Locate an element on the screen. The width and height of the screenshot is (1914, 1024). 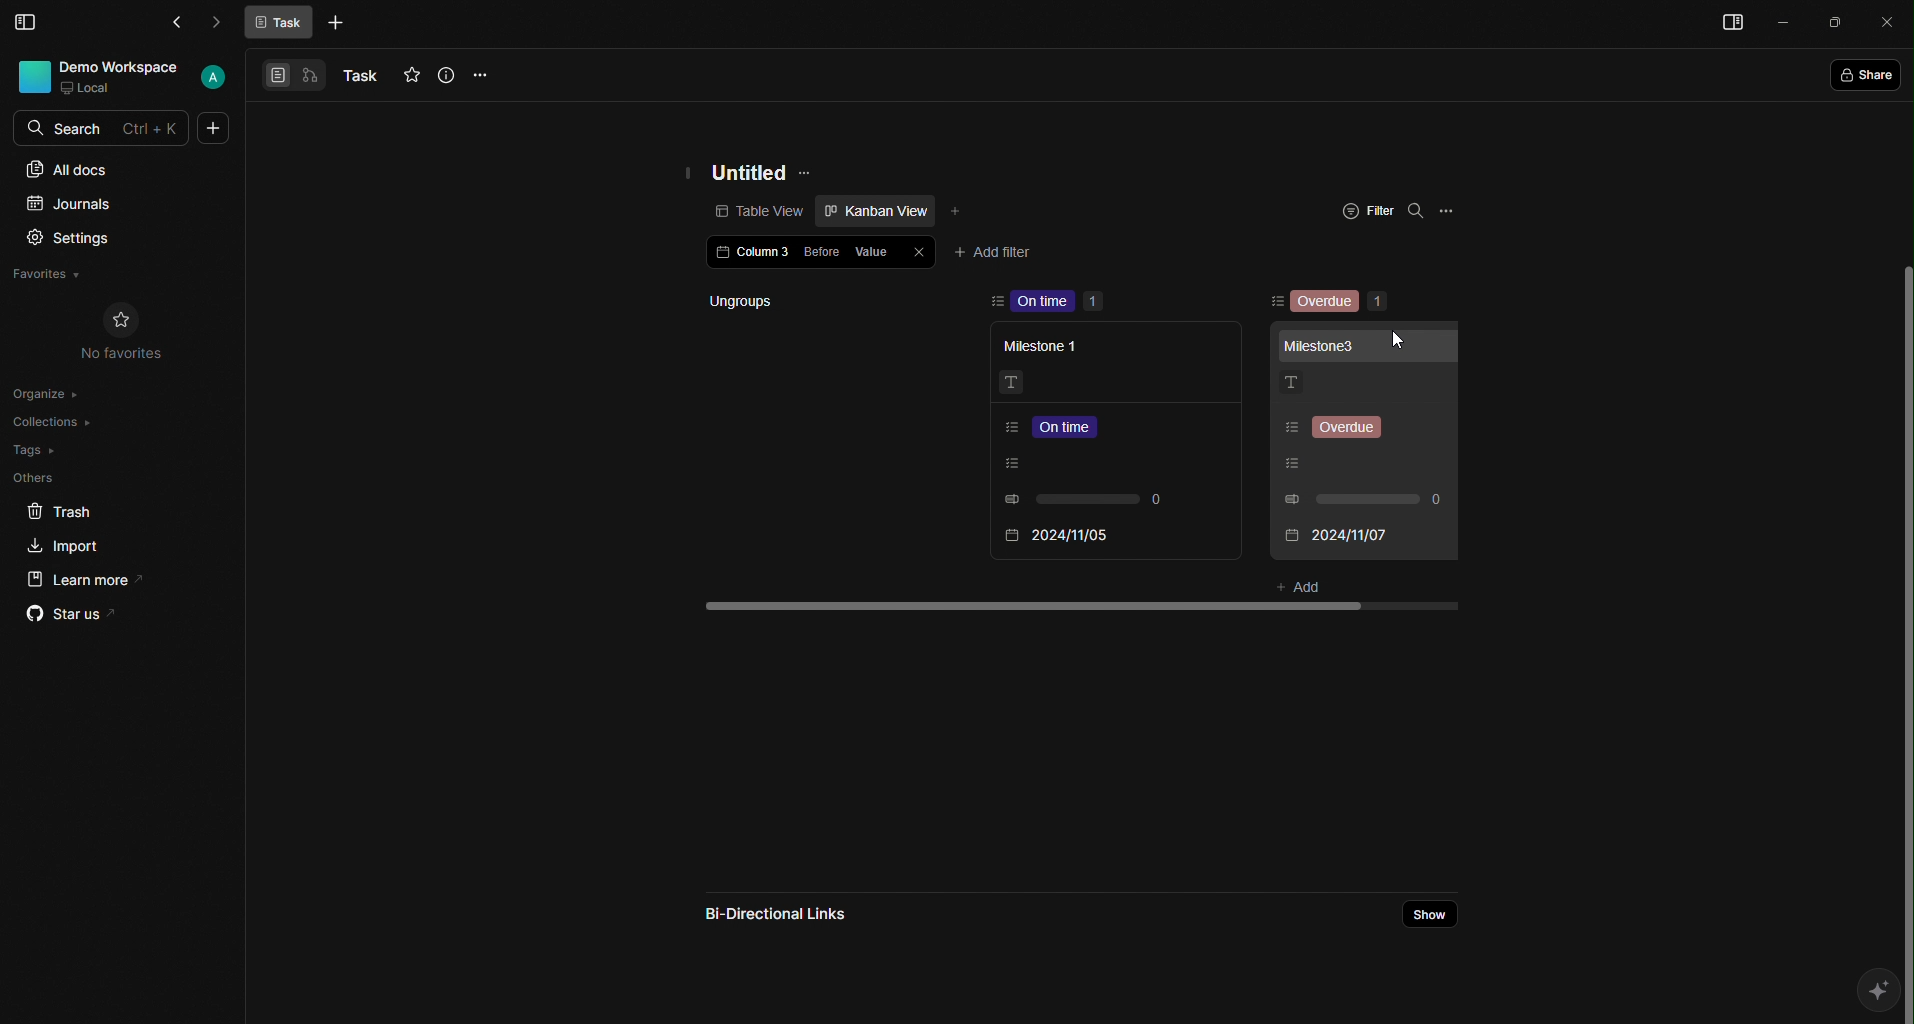
Back is located at coordinates (183, 21).